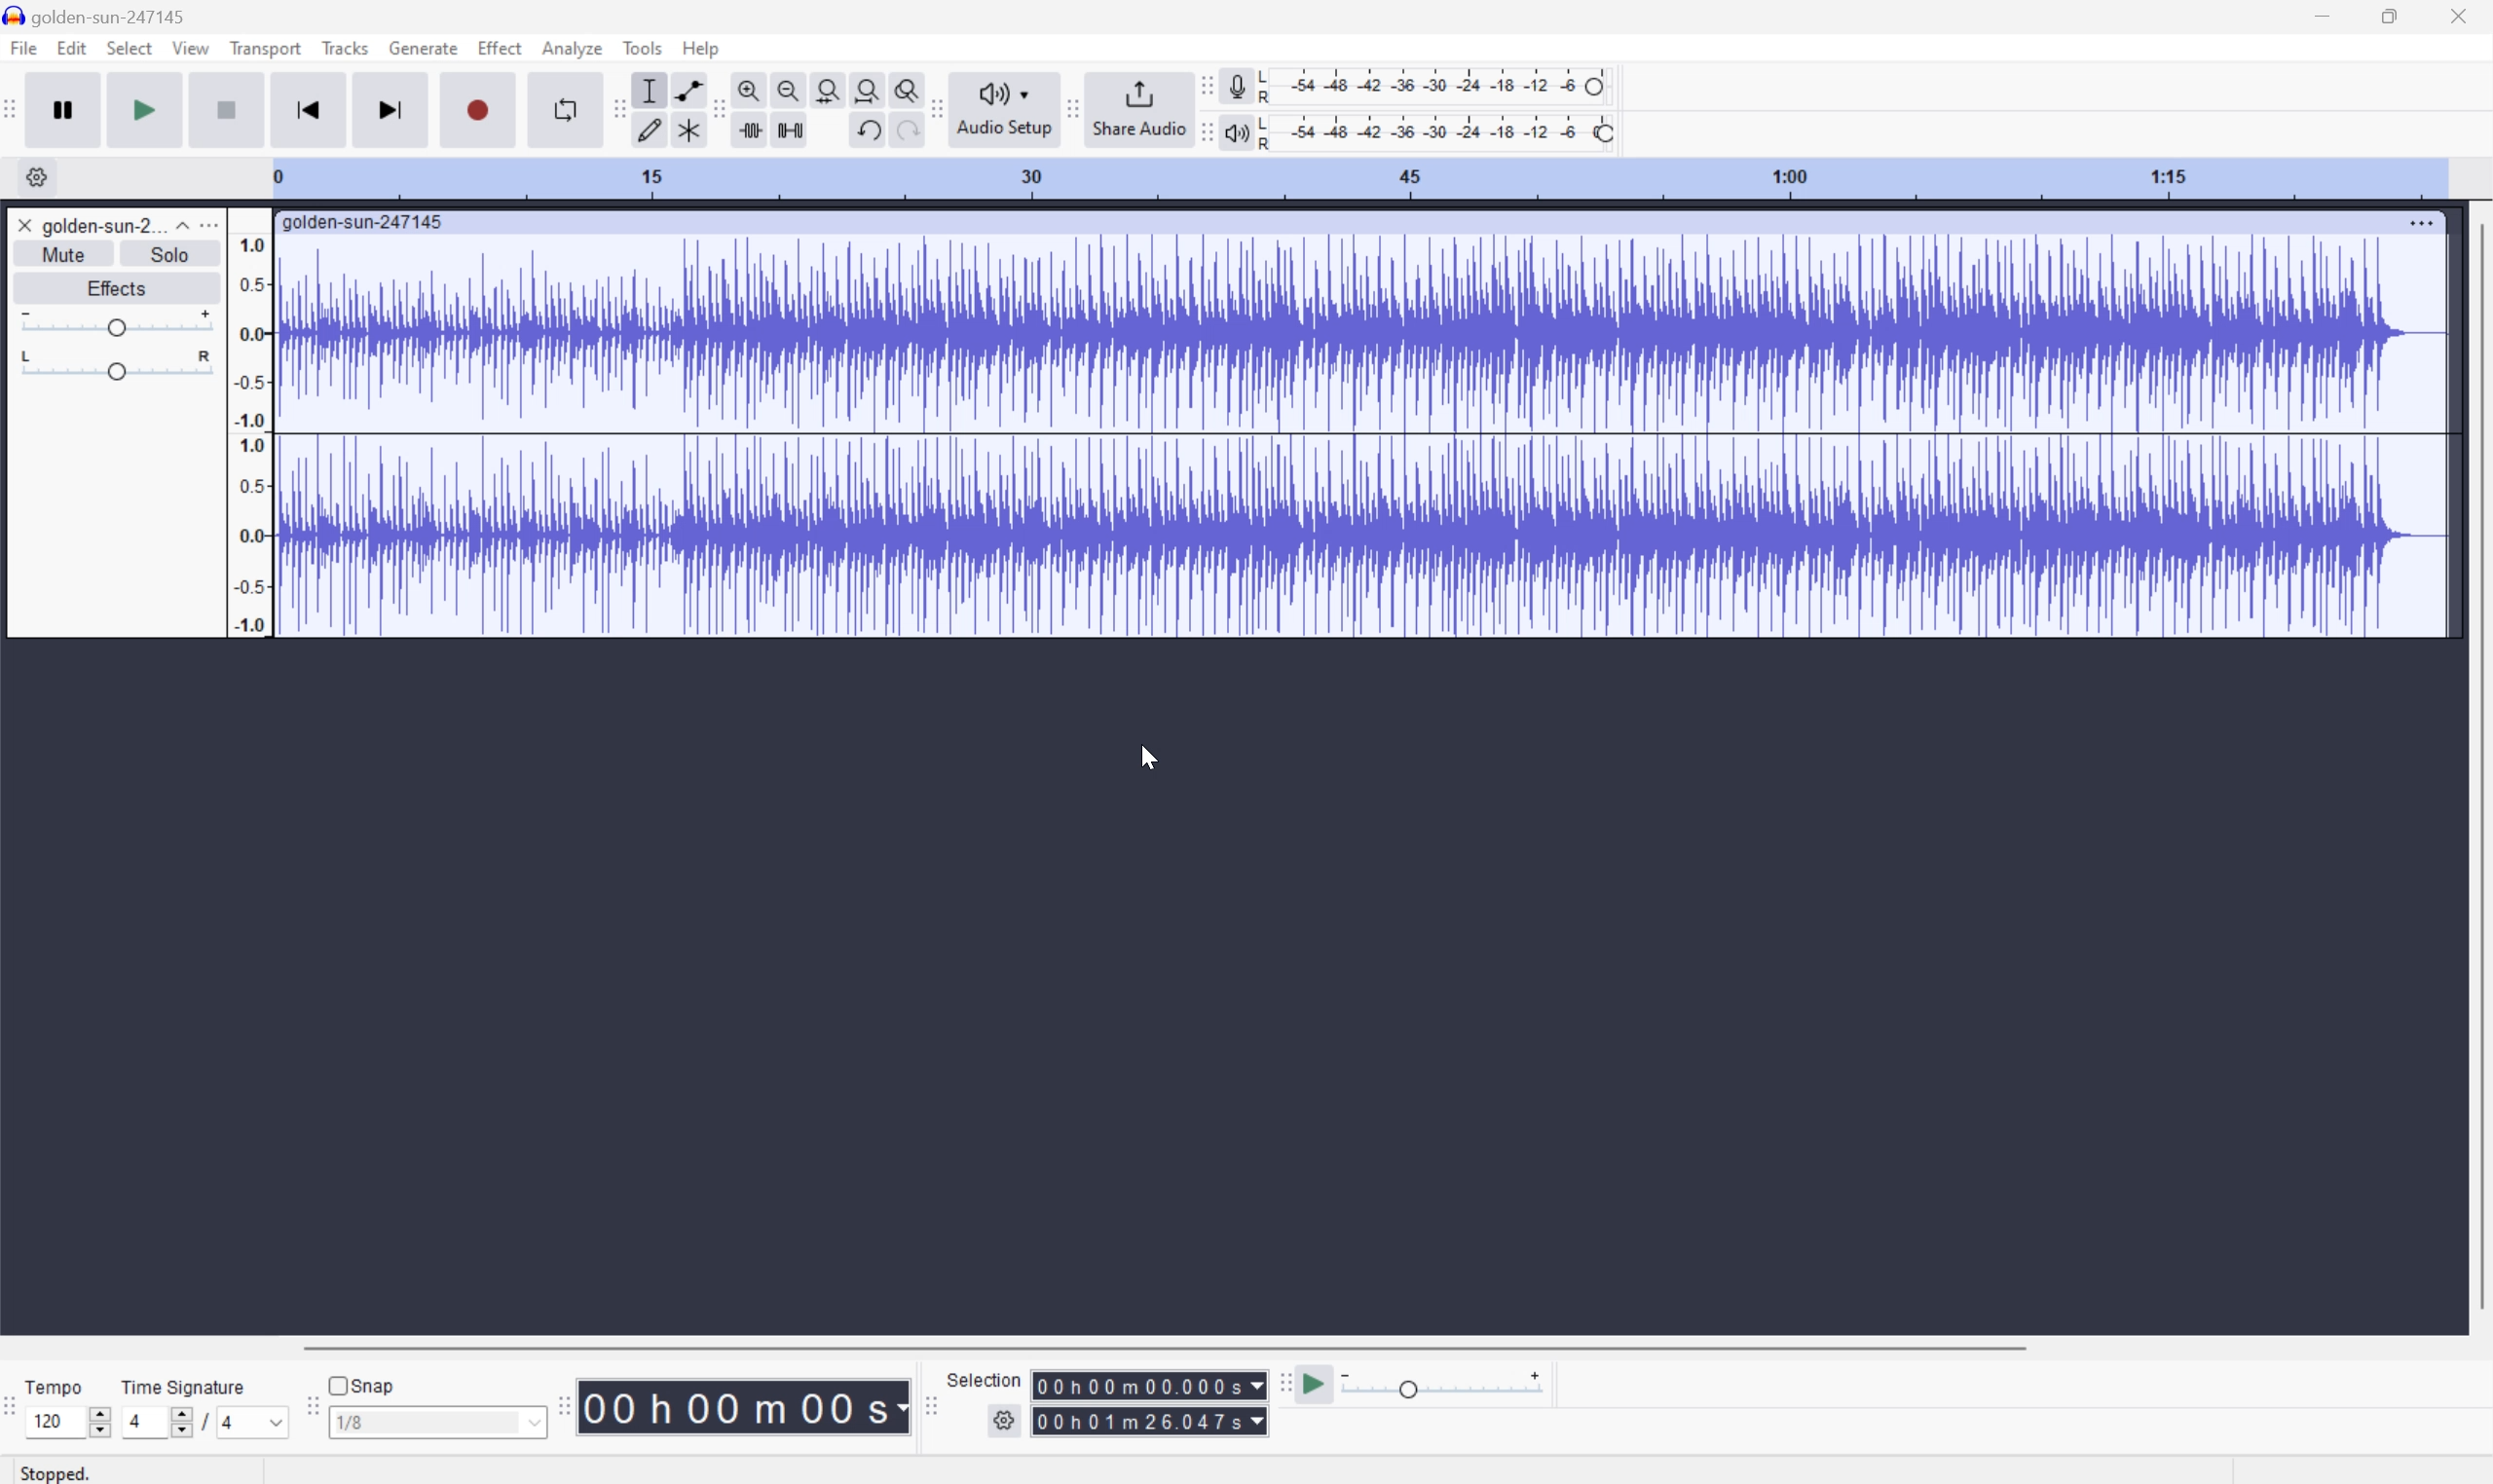 This screenshot has height=1484, width=2493. Describe the element at coordinates (1149, 1421) in the screenshot. I see `Selection` at that location.